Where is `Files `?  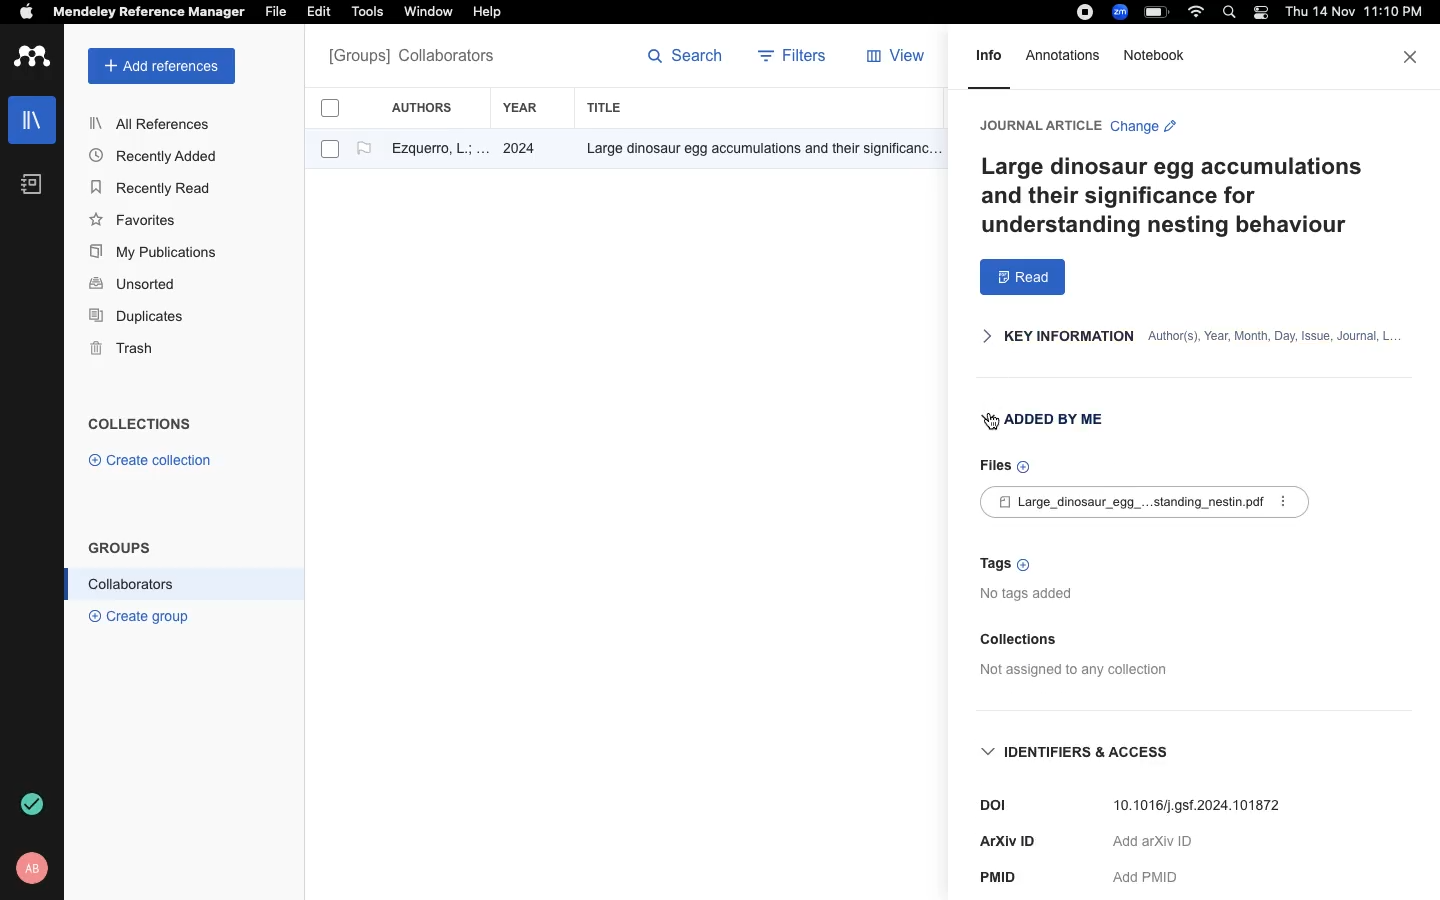 Files  is located at coordinates (997, 465).